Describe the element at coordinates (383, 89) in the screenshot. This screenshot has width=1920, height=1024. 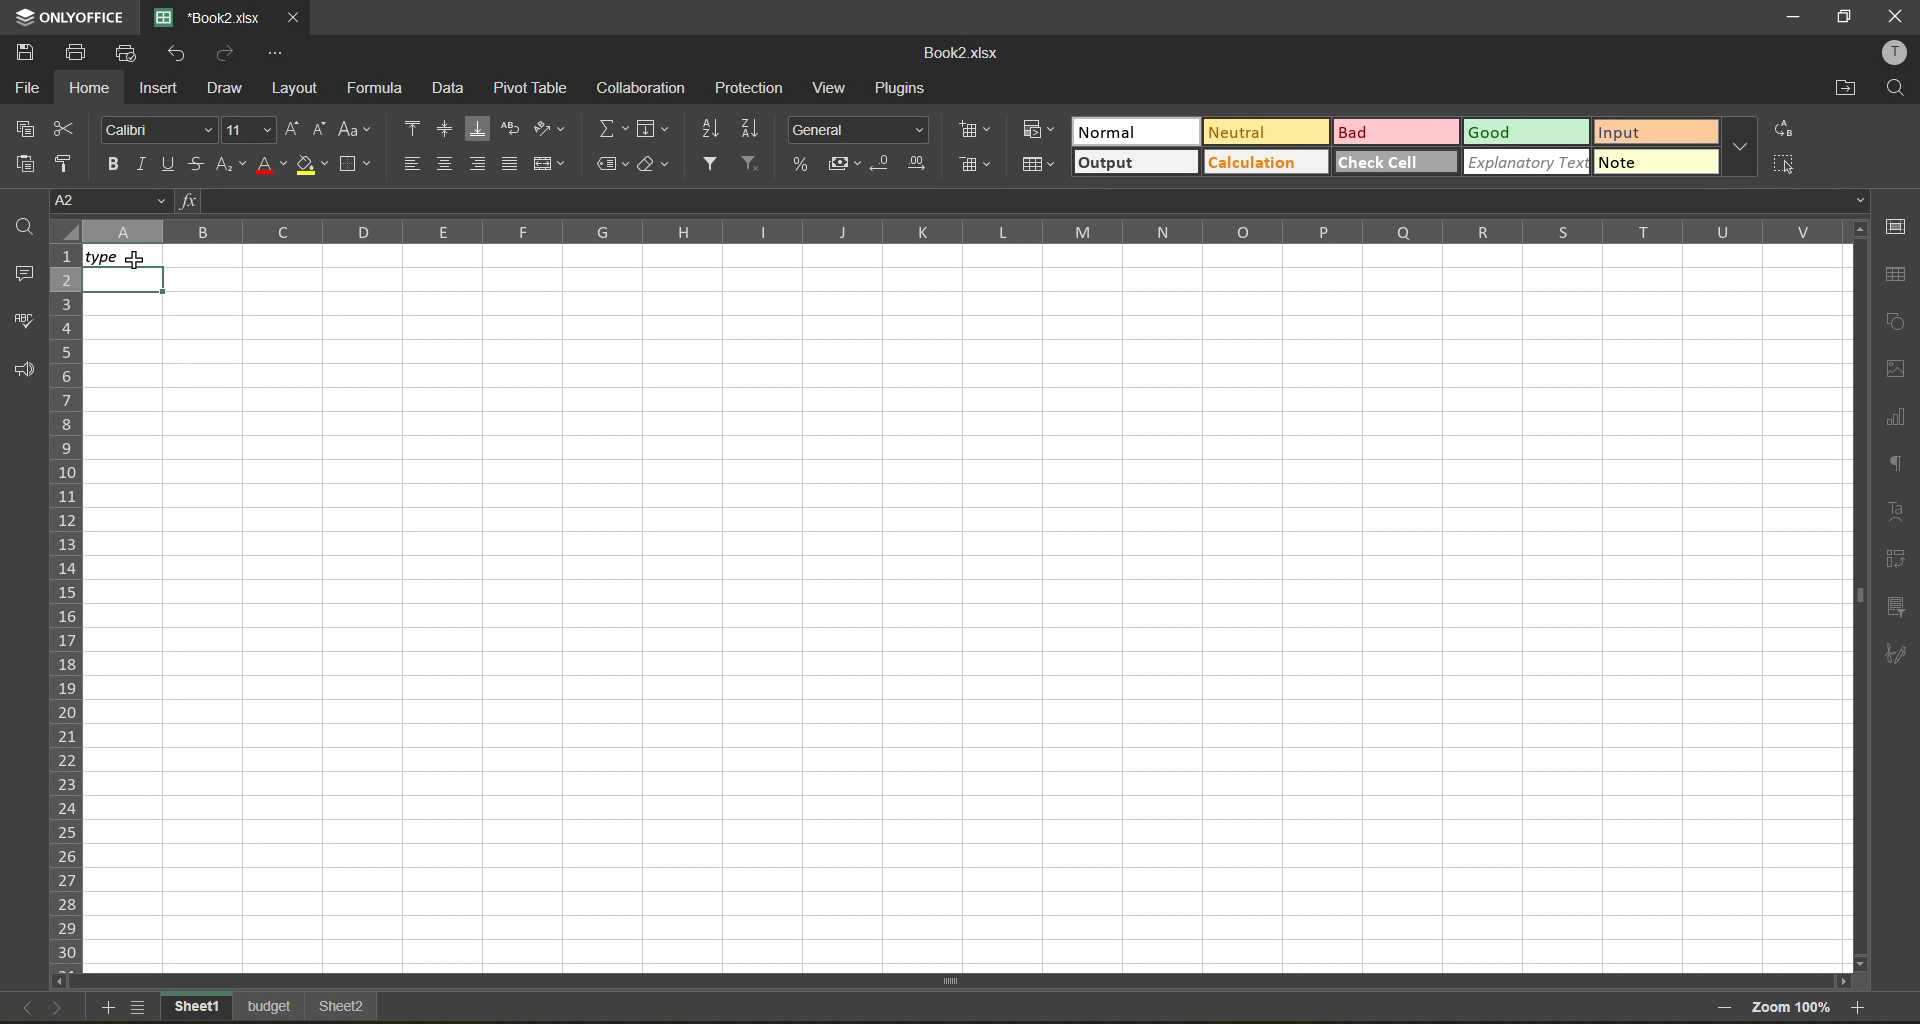
I see `formula` at that location.